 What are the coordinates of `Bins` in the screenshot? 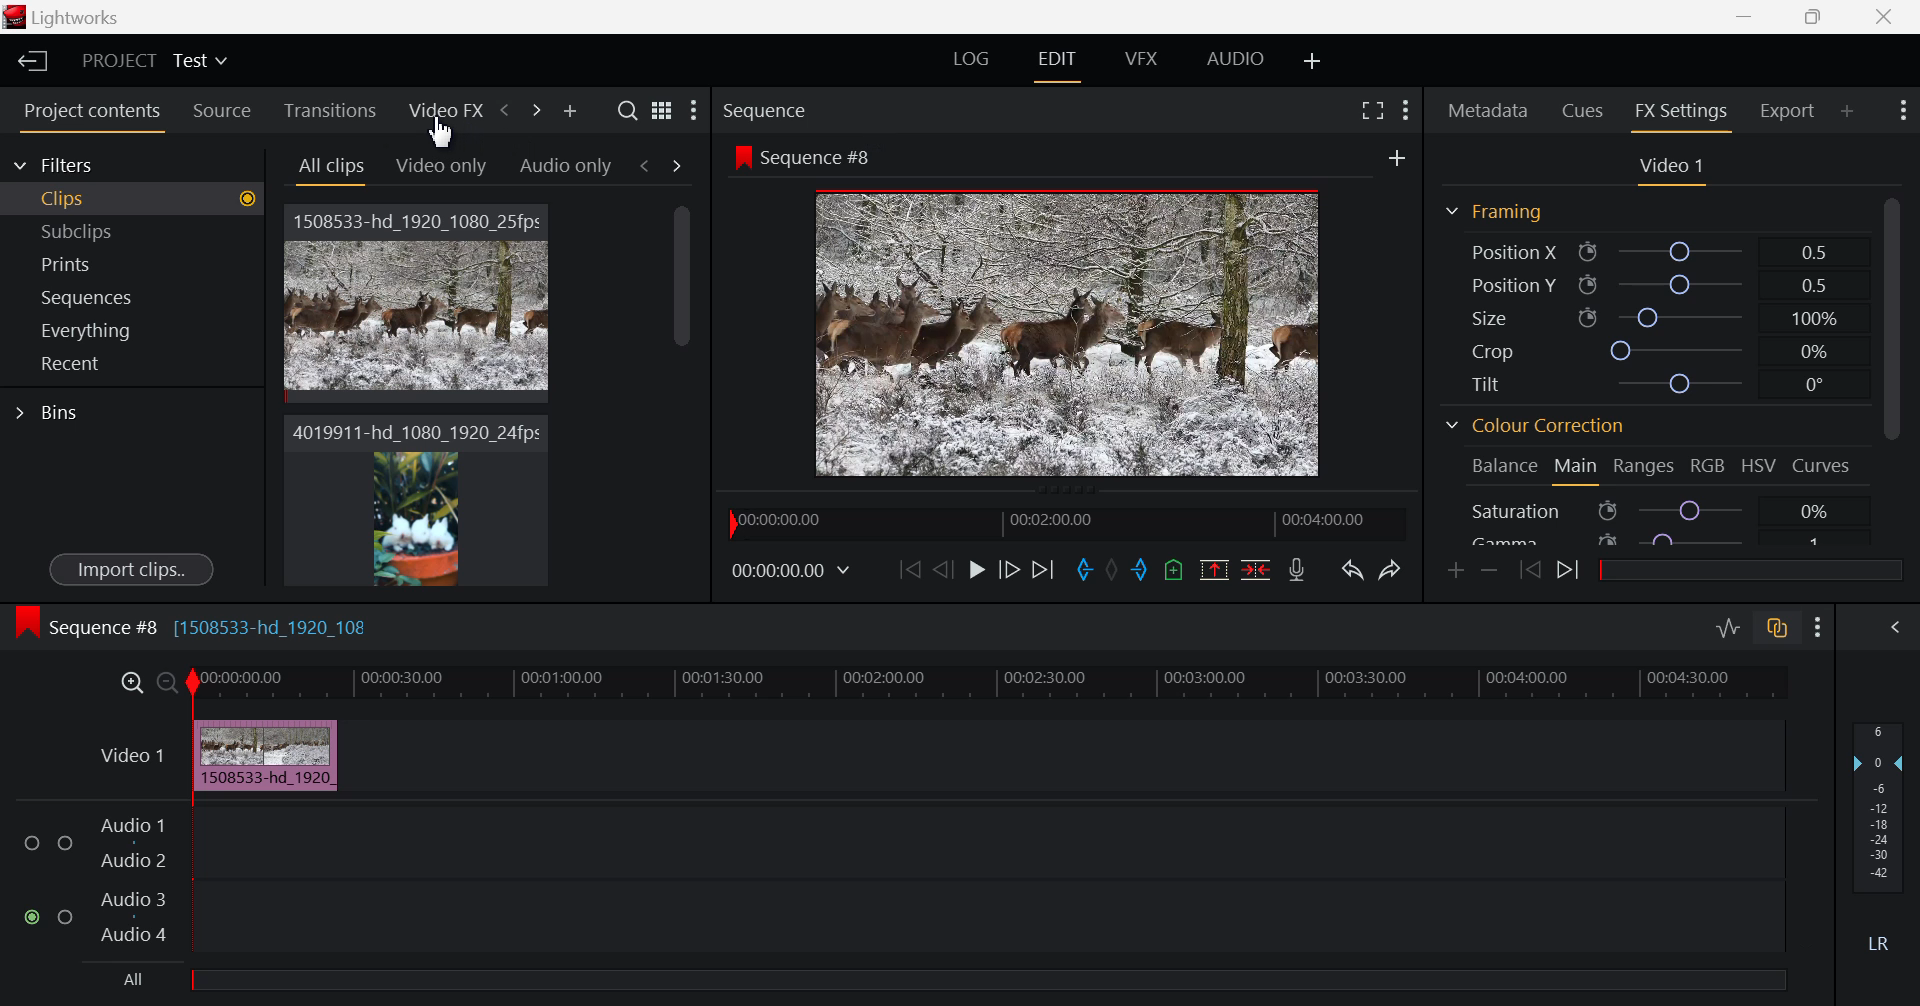 It's located at (104, 414).